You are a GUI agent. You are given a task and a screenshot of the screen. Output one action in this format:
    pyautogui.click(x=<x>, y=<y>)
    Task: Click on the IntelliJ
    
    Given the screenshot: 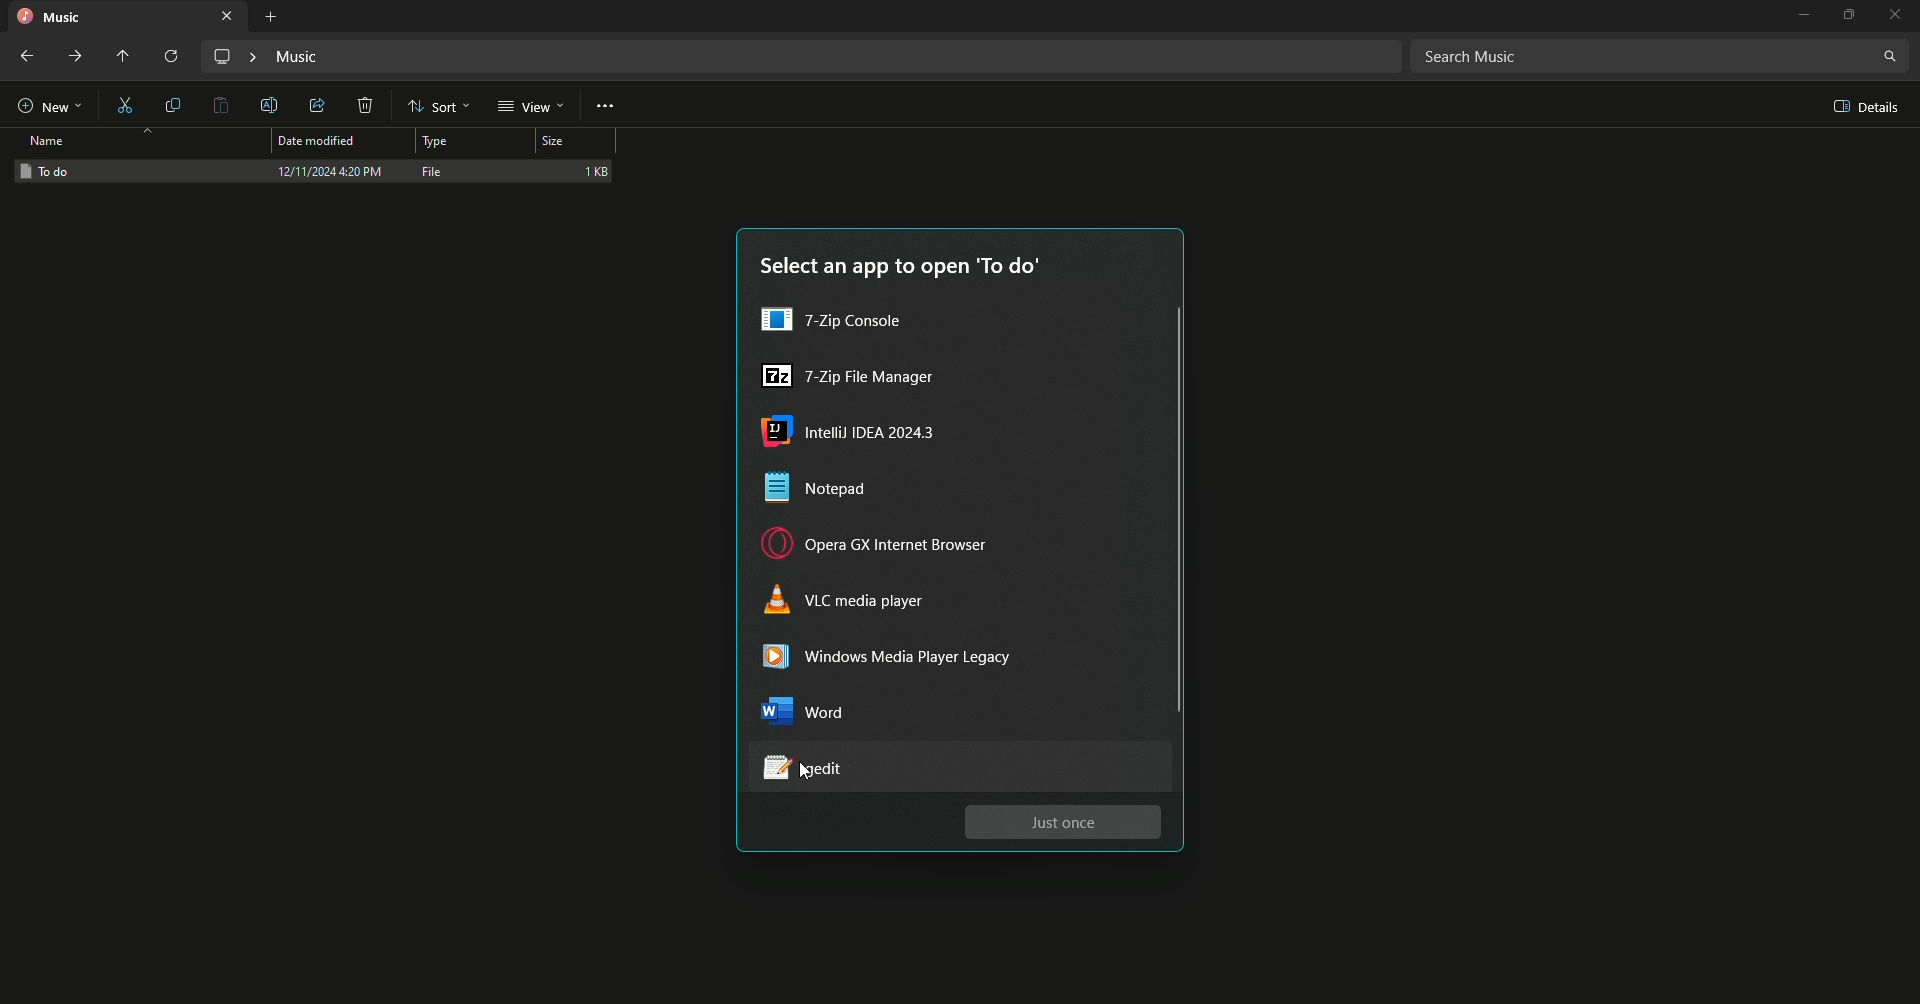 What is the action you would take?
    pyautogui.click(x=858, y=435)
    